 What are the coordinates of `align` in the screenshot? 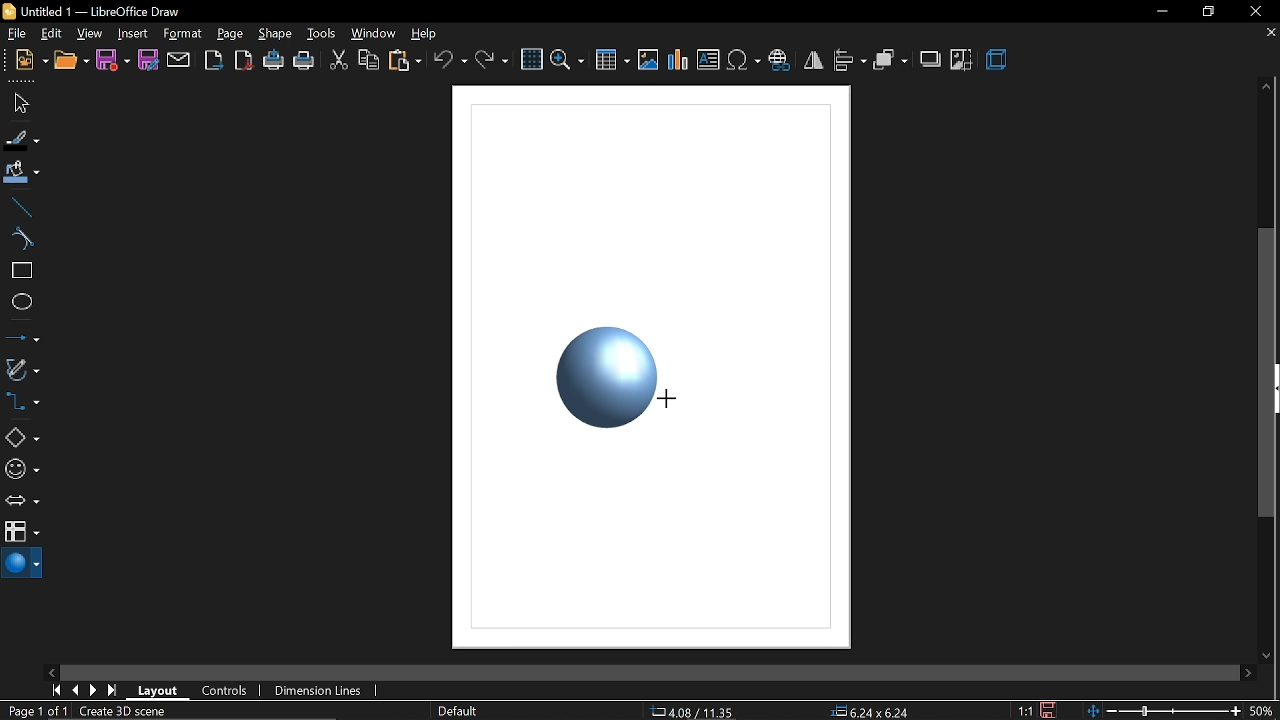 It's located at (850, 59).